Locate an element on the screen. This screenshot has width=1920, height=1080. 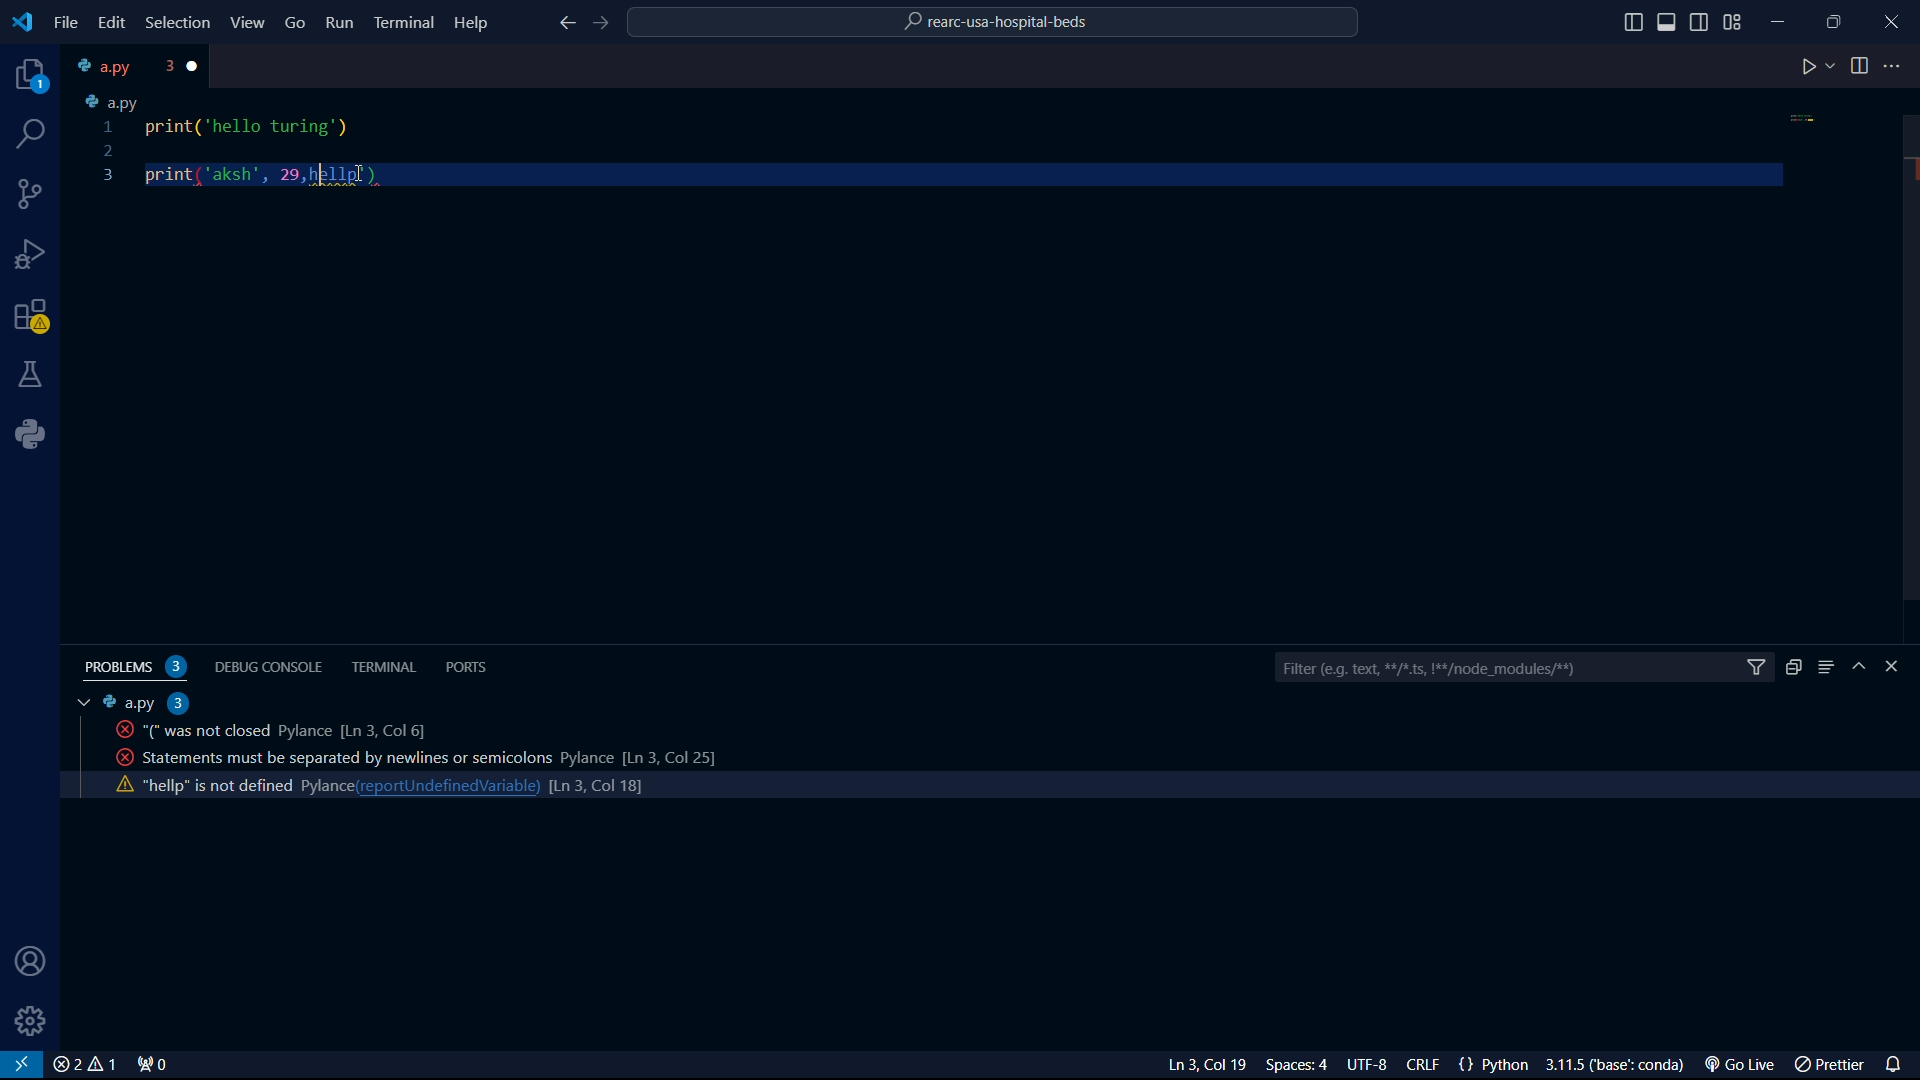
reportundefinedvariable is located at coordinates (450, 786).